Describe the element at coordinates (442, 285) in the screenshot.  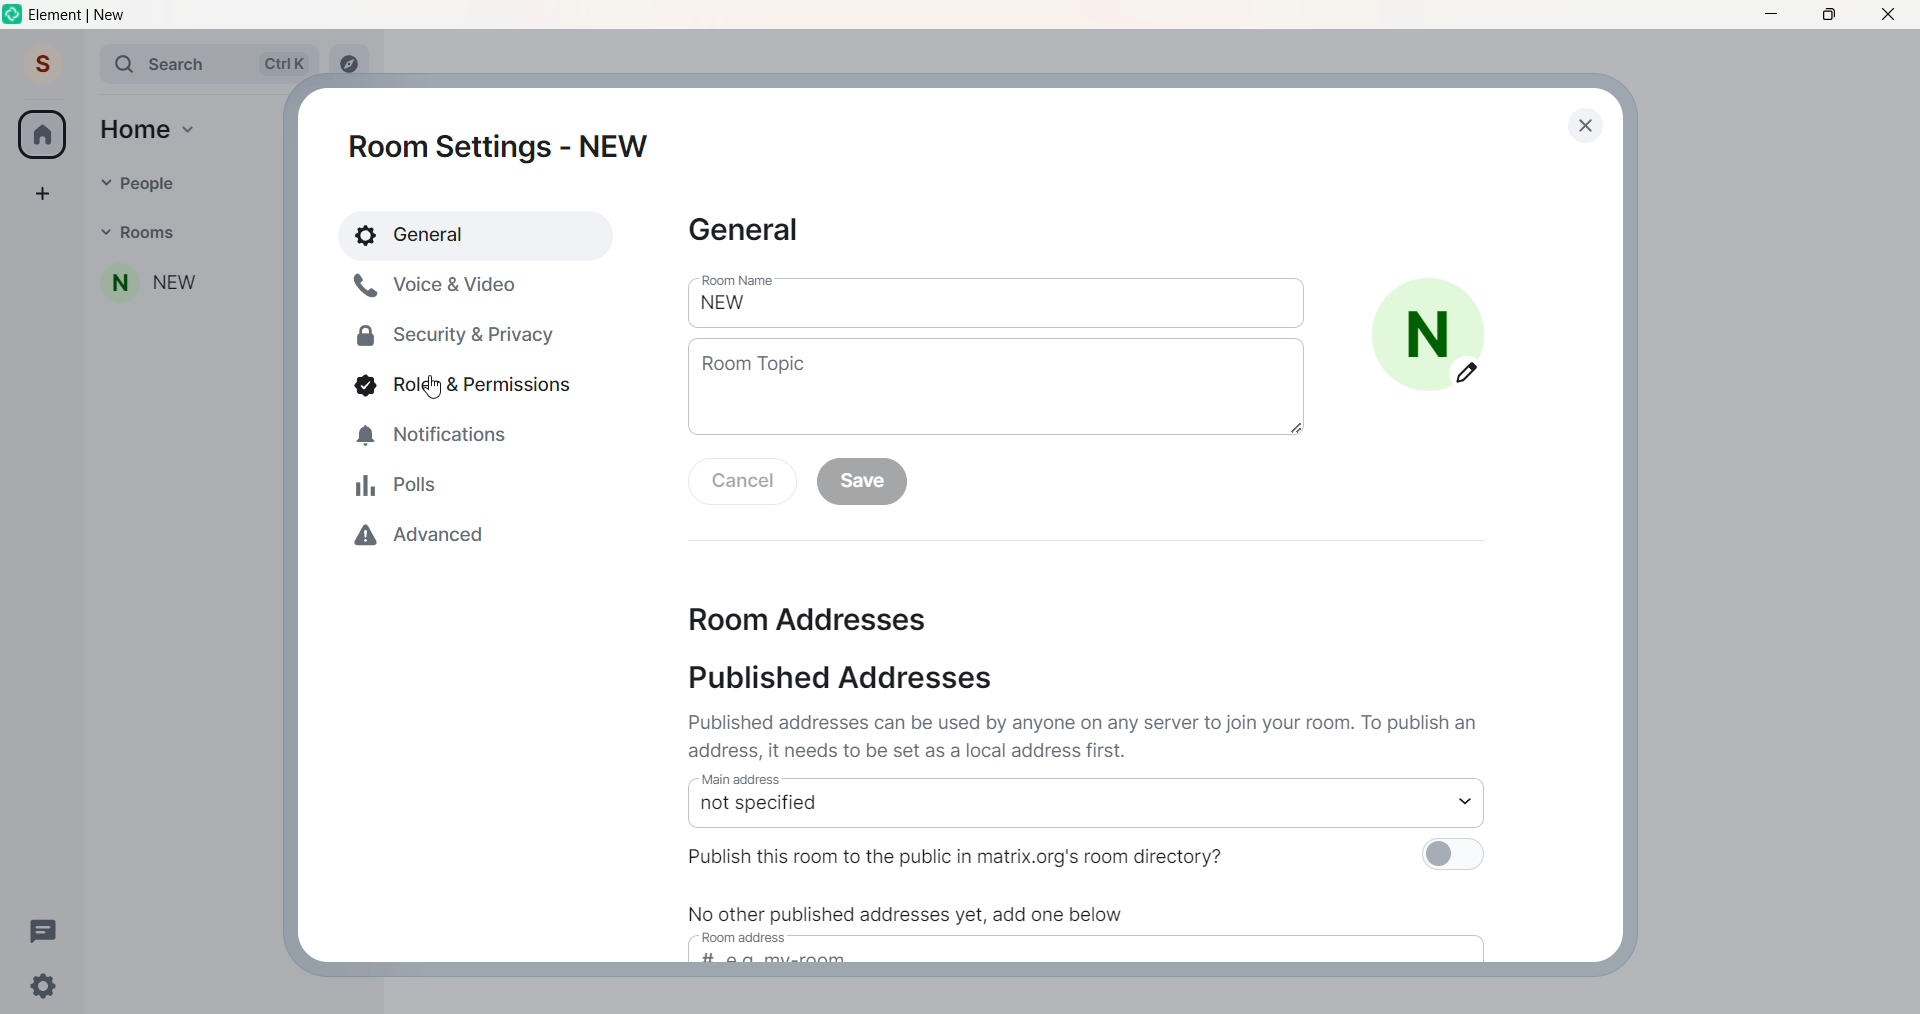
I see `voice and video` at that location.